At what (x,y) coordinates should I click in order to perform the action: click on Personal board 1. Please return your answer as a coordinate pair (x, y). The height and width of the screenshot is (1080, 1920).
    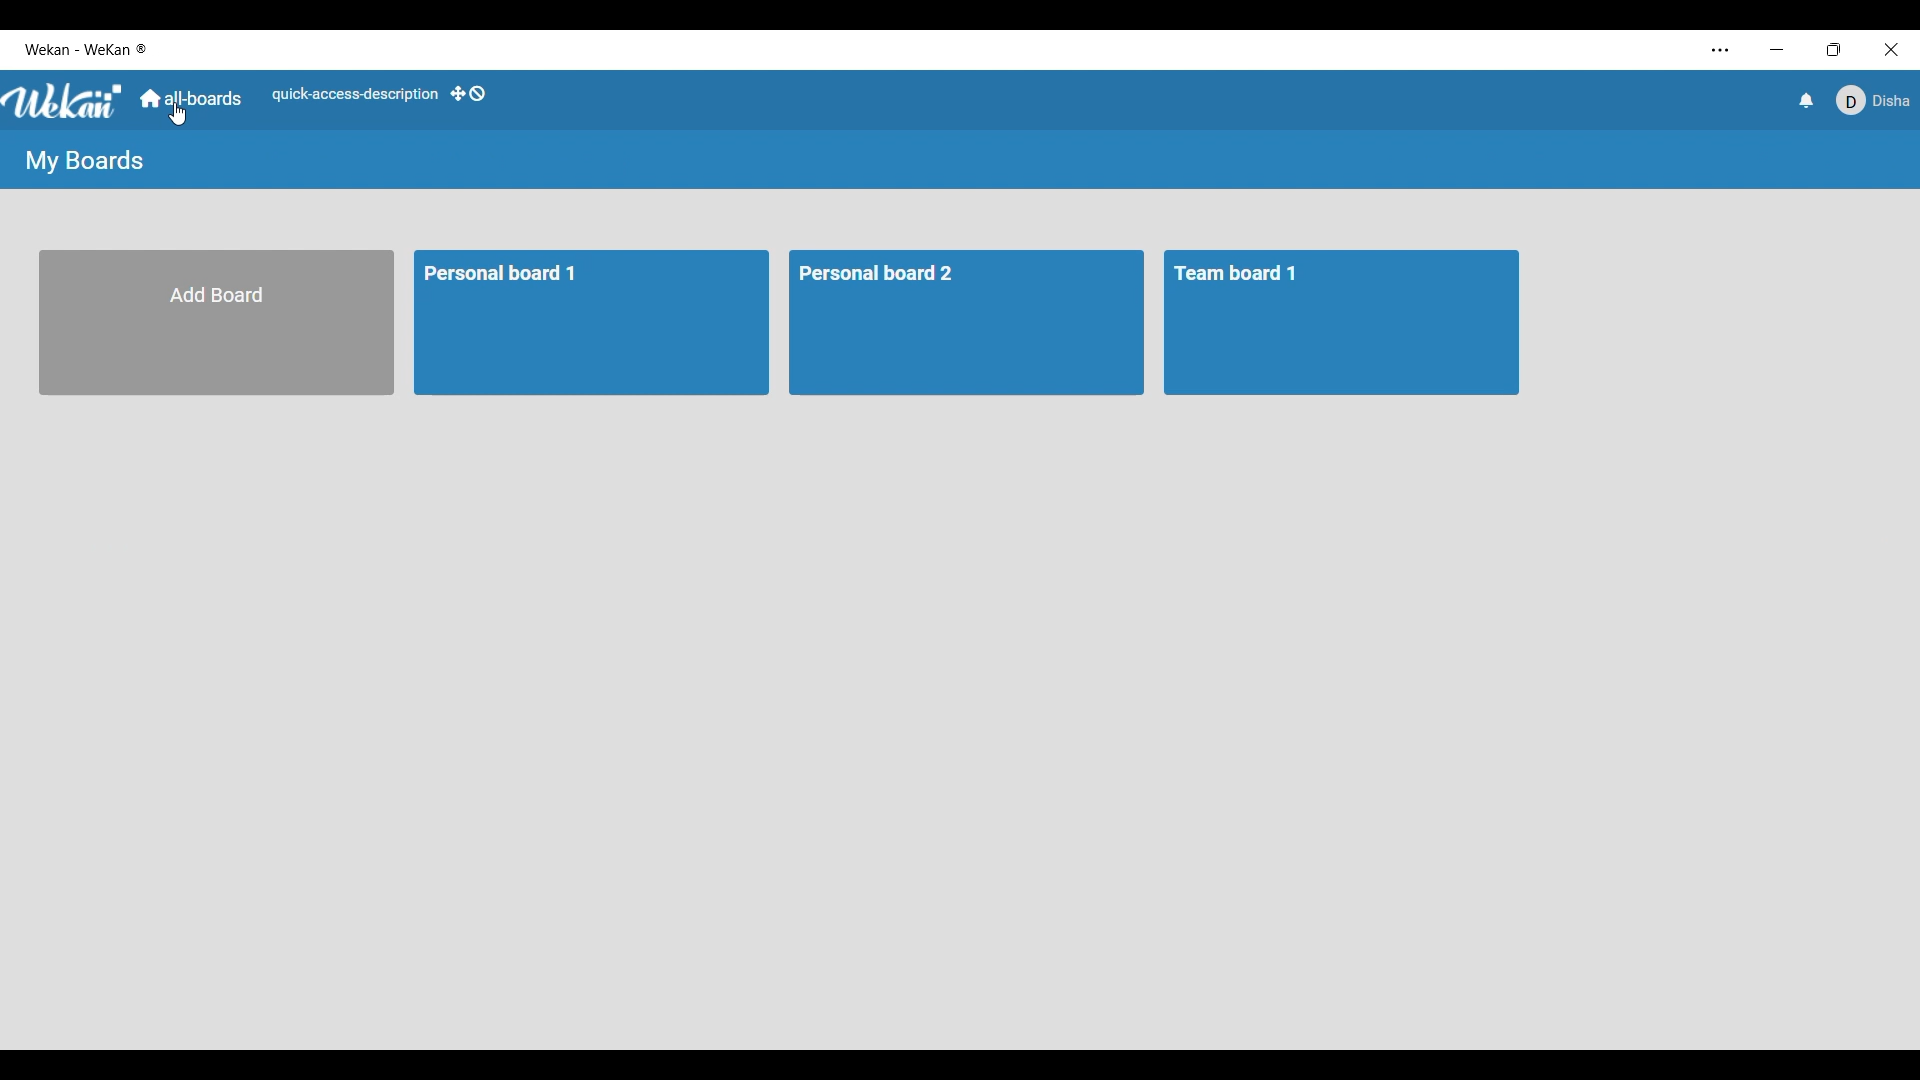
    Looking at the image, I should click on (512, 279).